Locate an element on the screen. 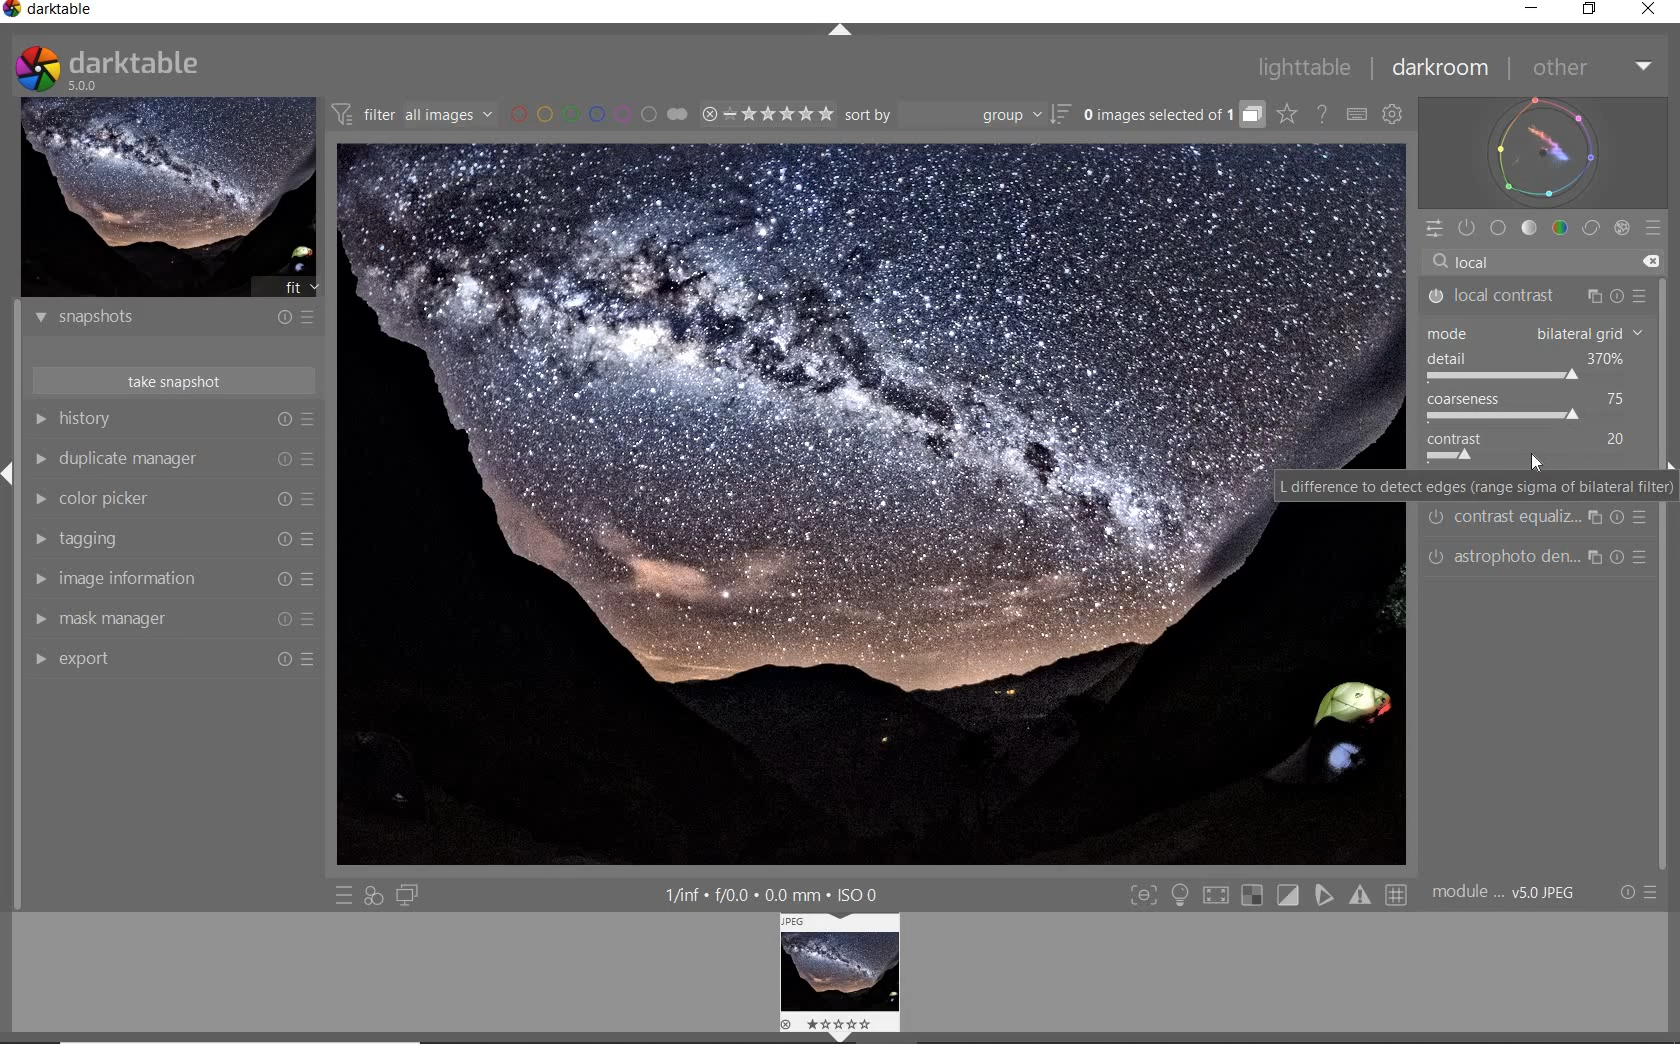  detail slider is located at coordinates (1503, 377).